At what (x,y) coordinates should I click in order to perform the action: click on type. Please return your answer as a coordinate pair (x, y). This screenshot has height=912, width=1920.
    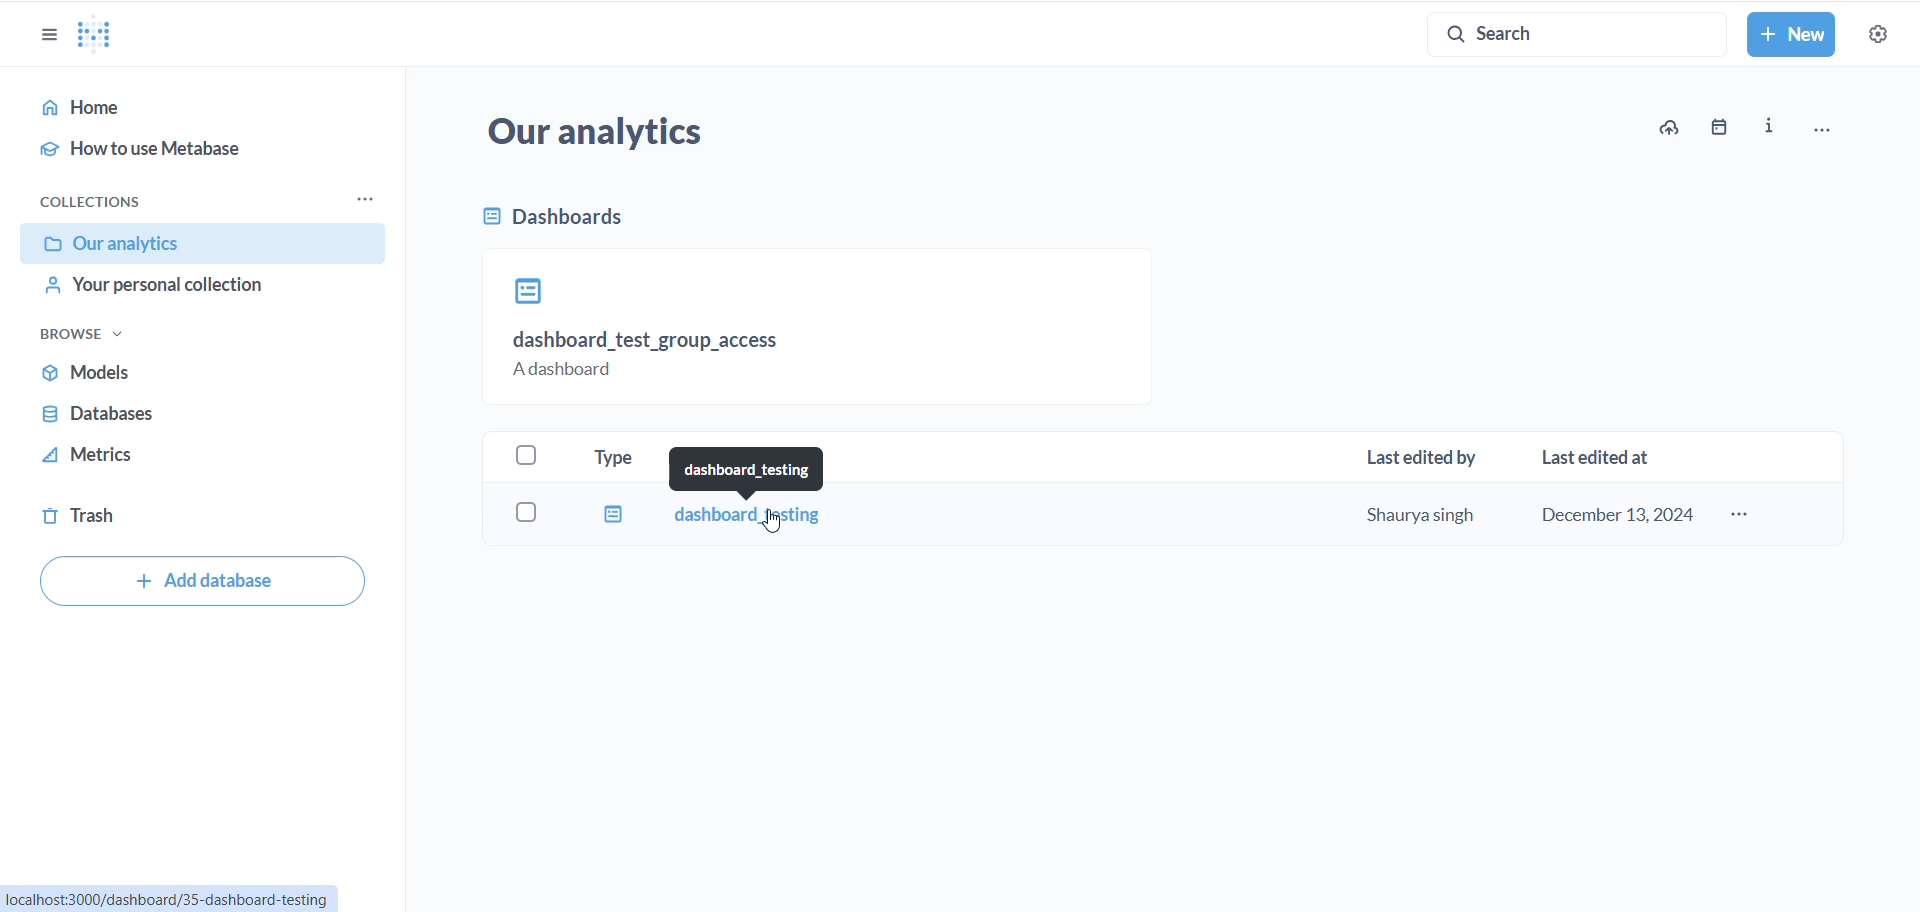
    Looking at the image, I should click on (625, 458).